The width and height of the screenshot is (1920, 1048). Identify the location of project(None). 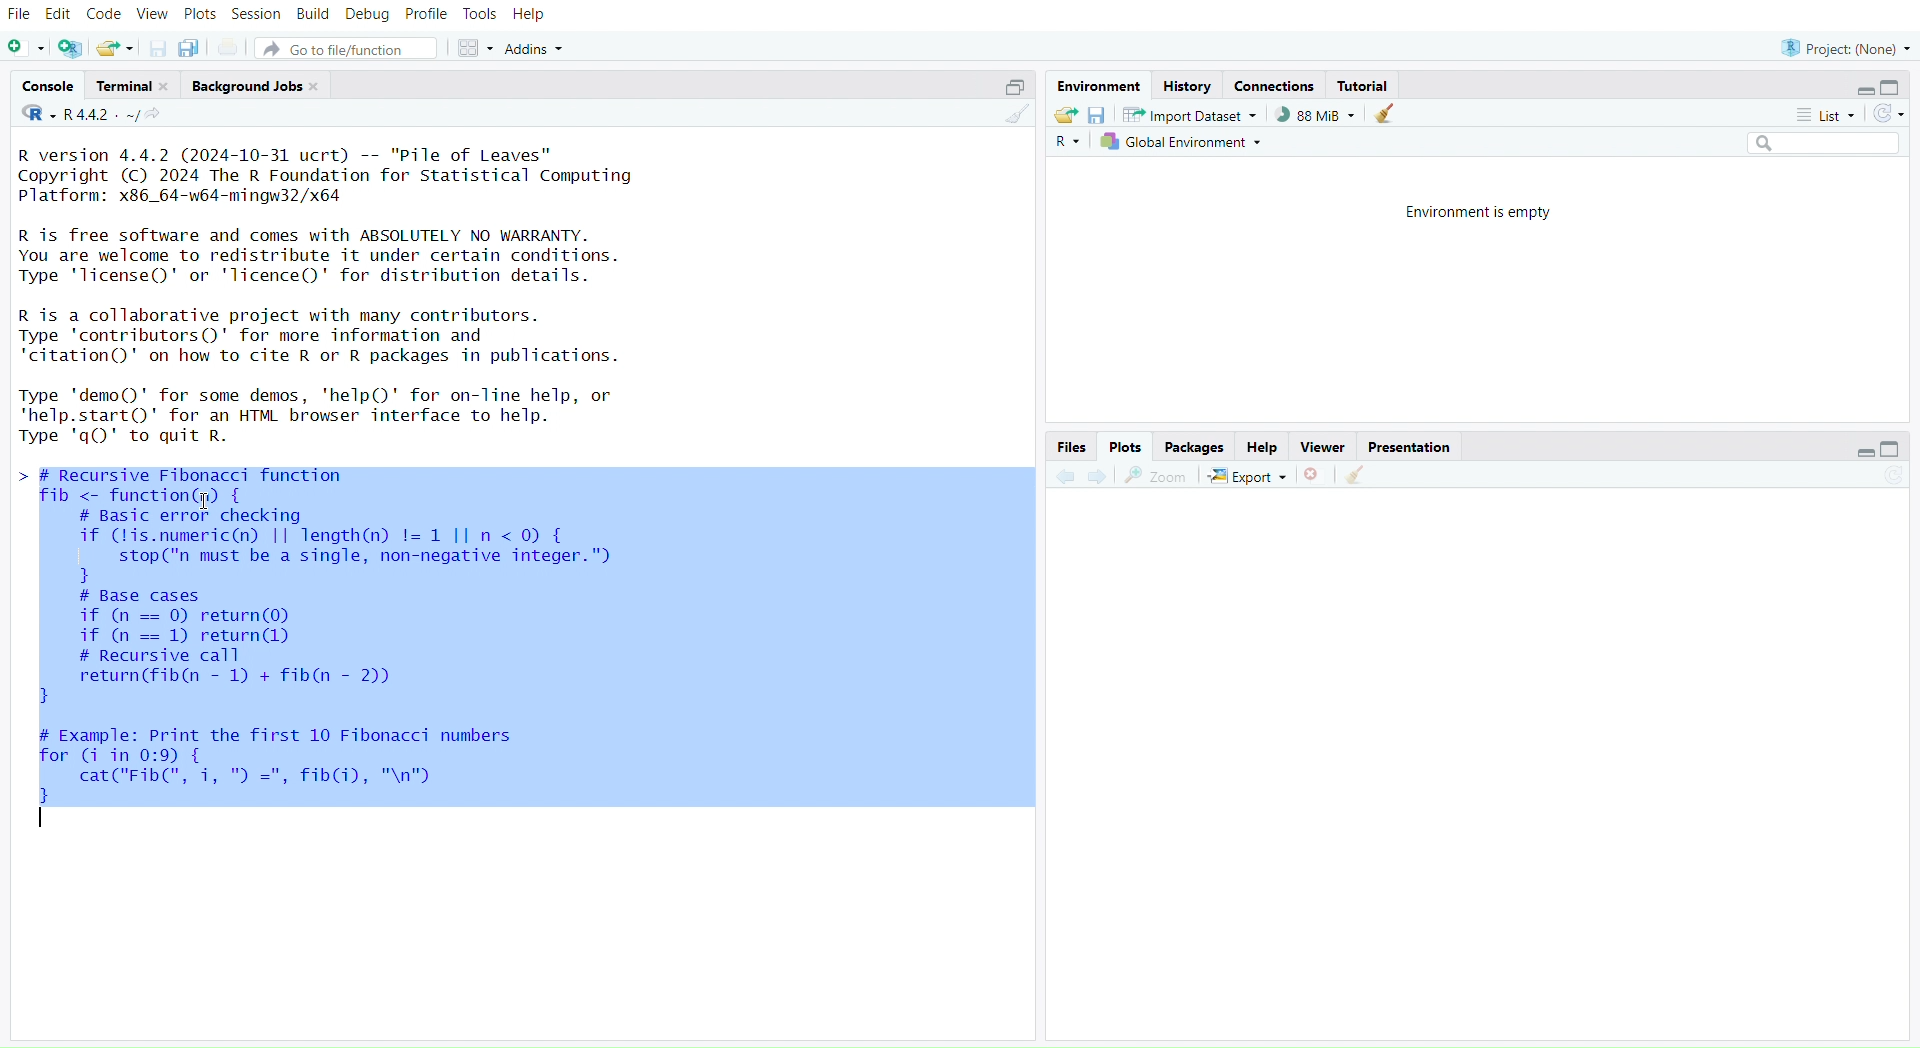
(1843, 49).